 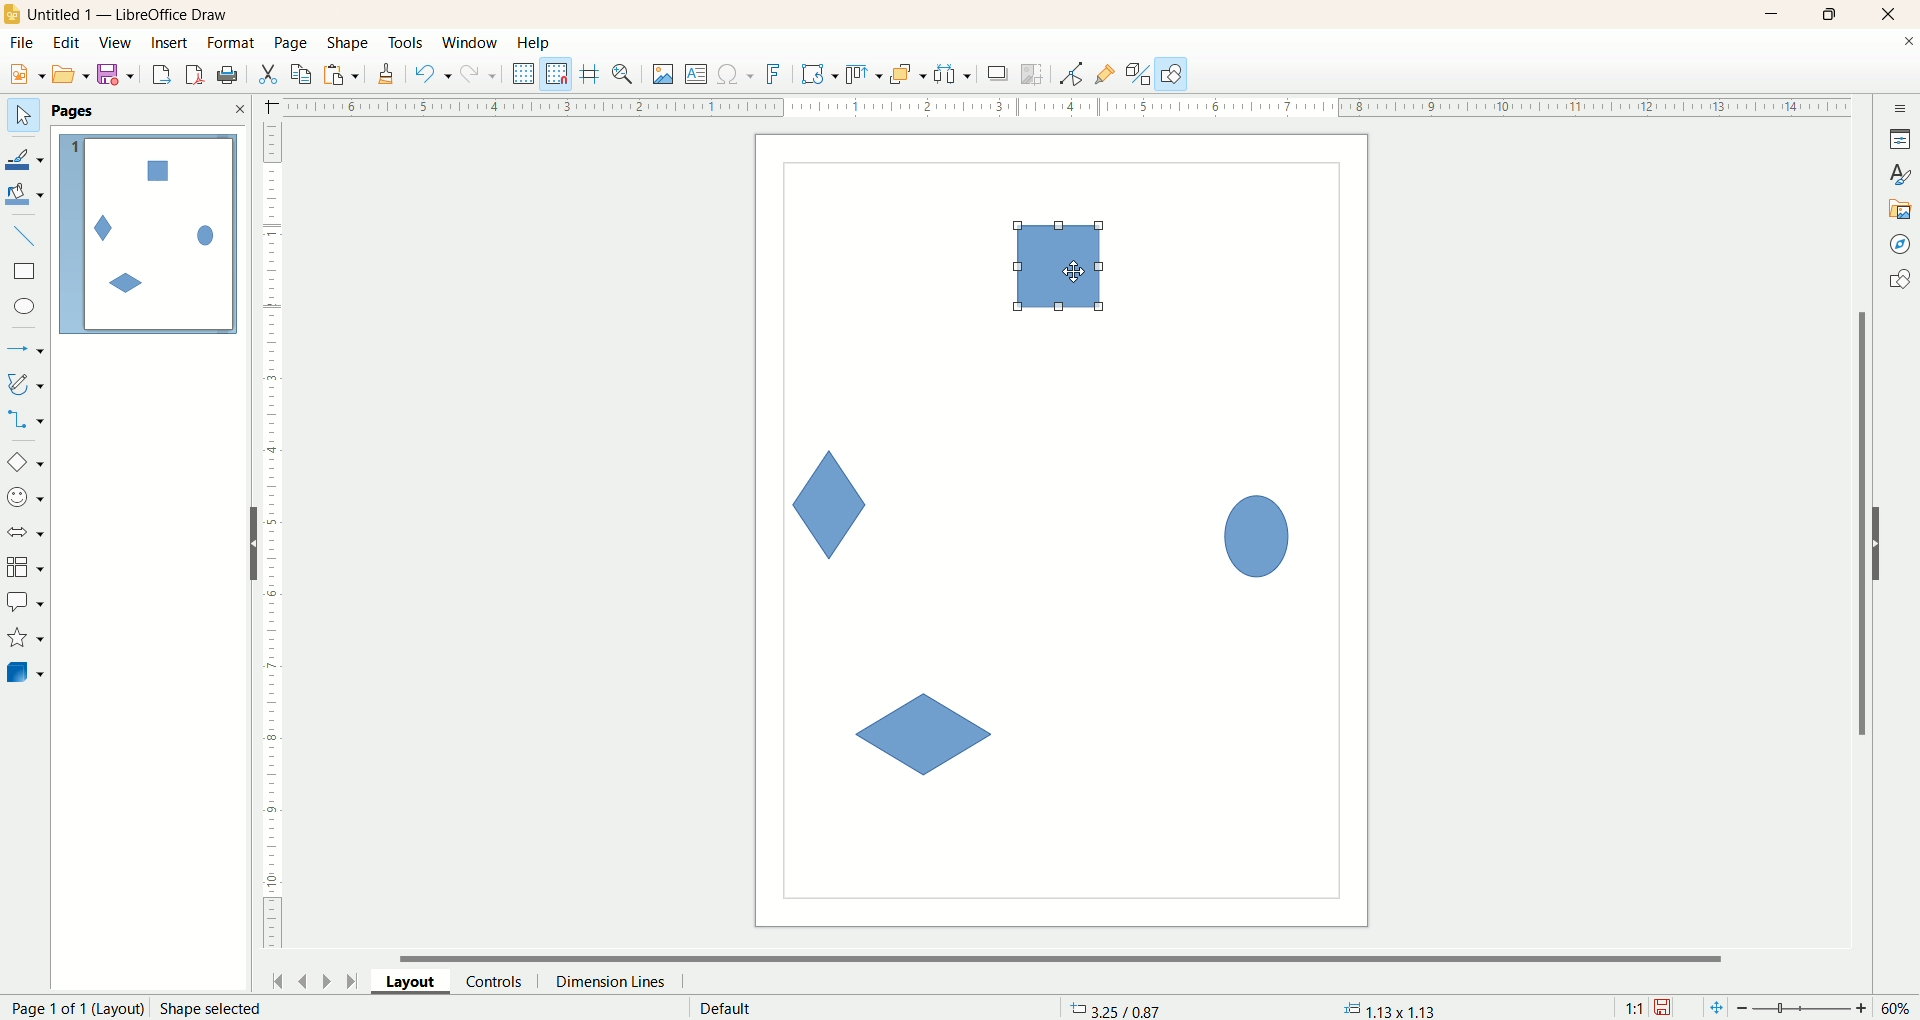 What do you see at coordinates (119, 75) in the screenshot?
I see `save` at bounding box center [119, 75].